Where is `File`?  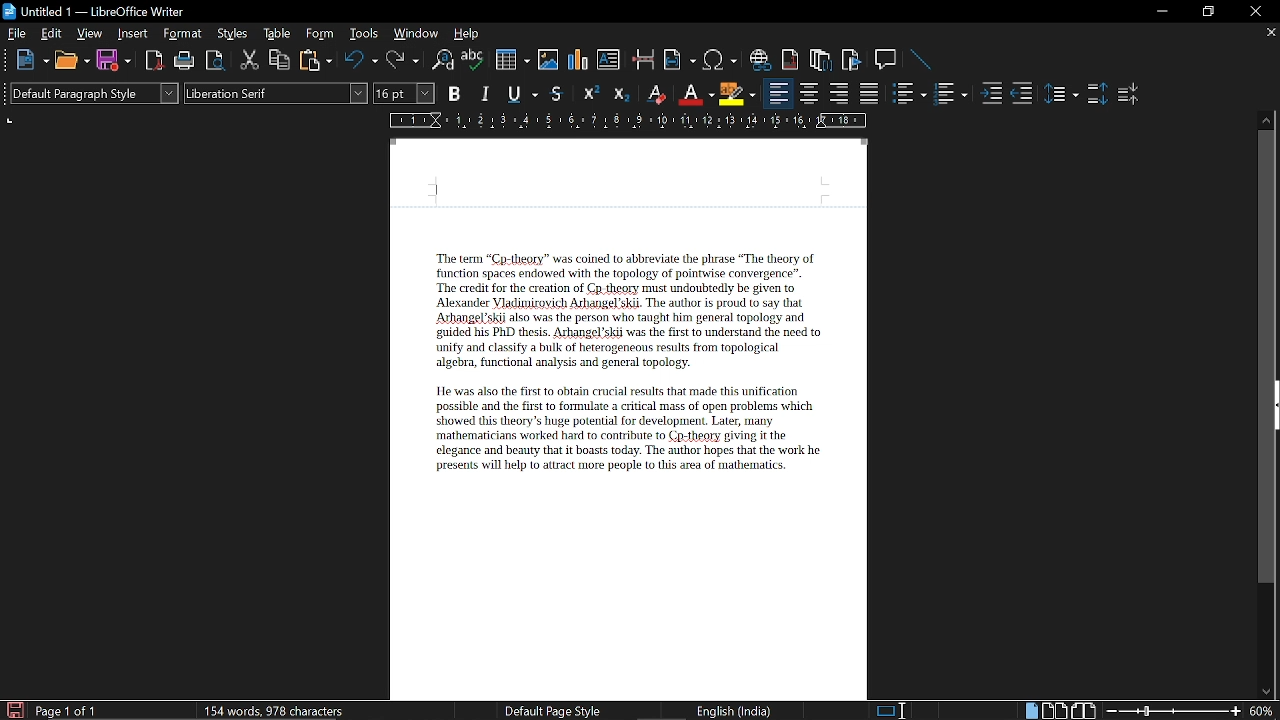 File is located at coordinates (17, 34).